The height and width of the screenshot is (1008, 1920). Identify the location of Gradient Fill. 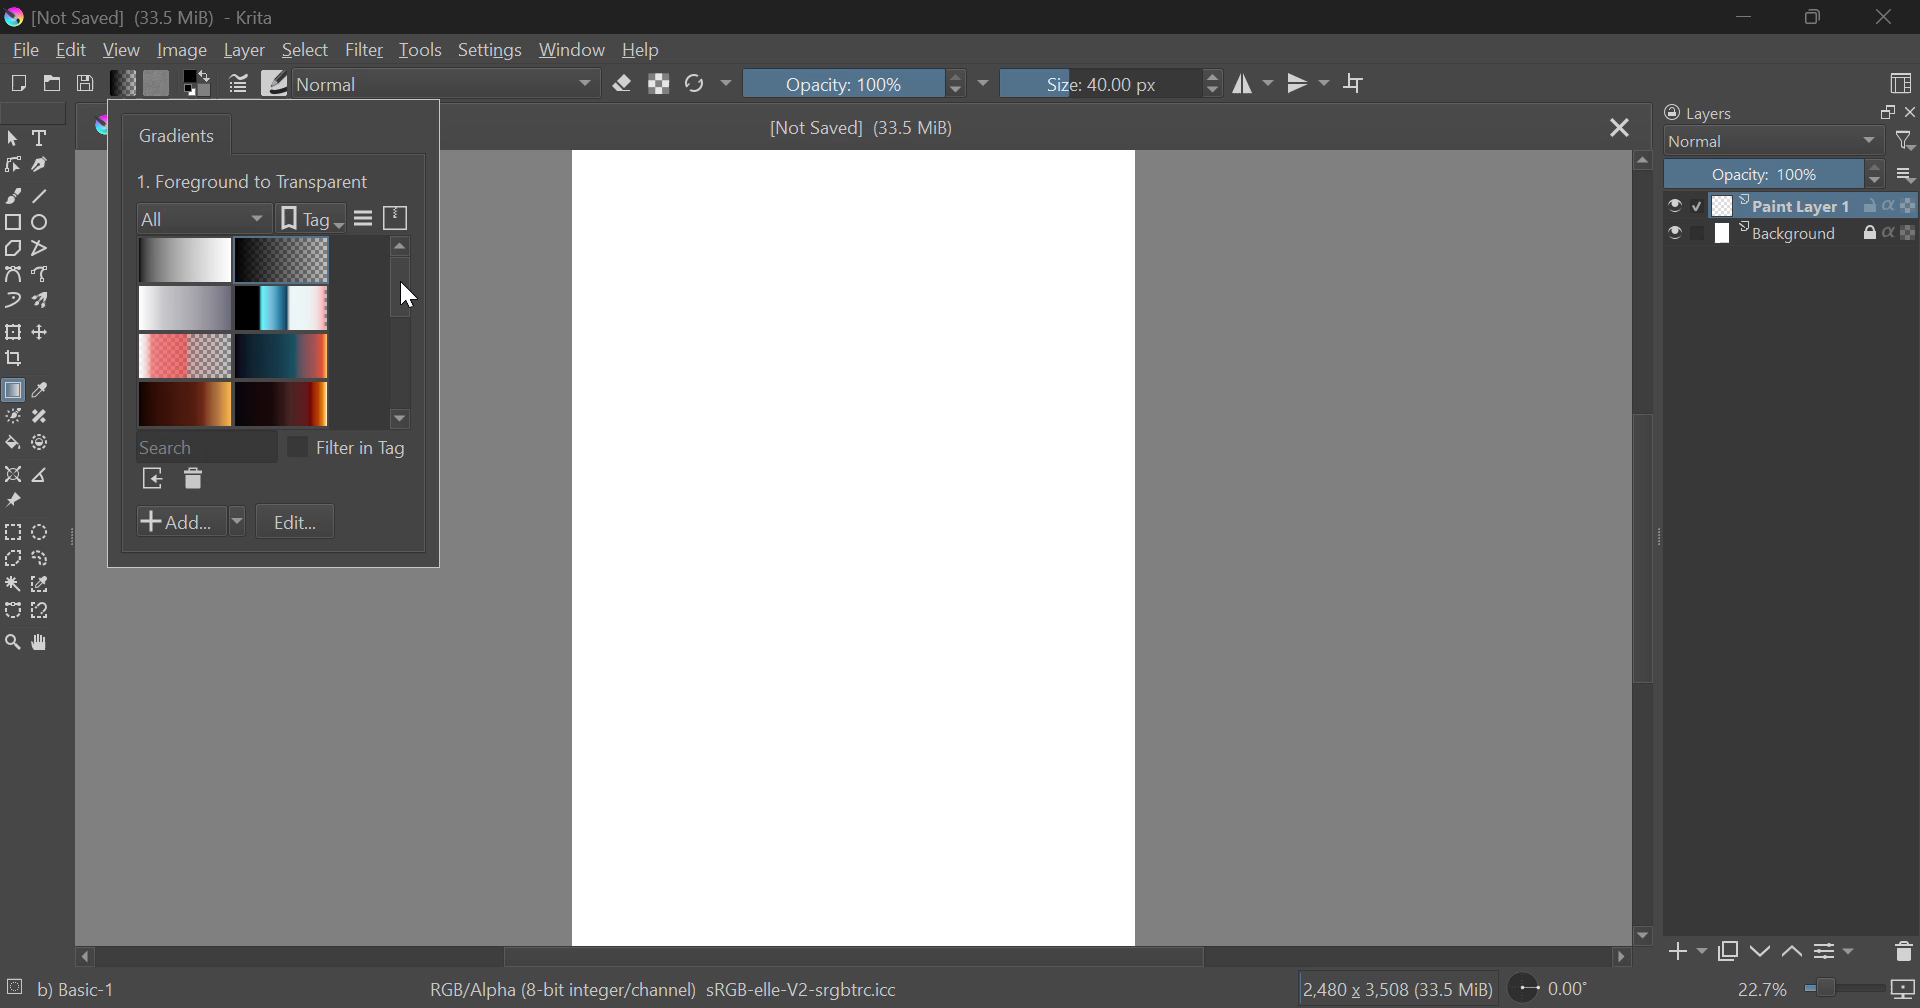
(12, 394).